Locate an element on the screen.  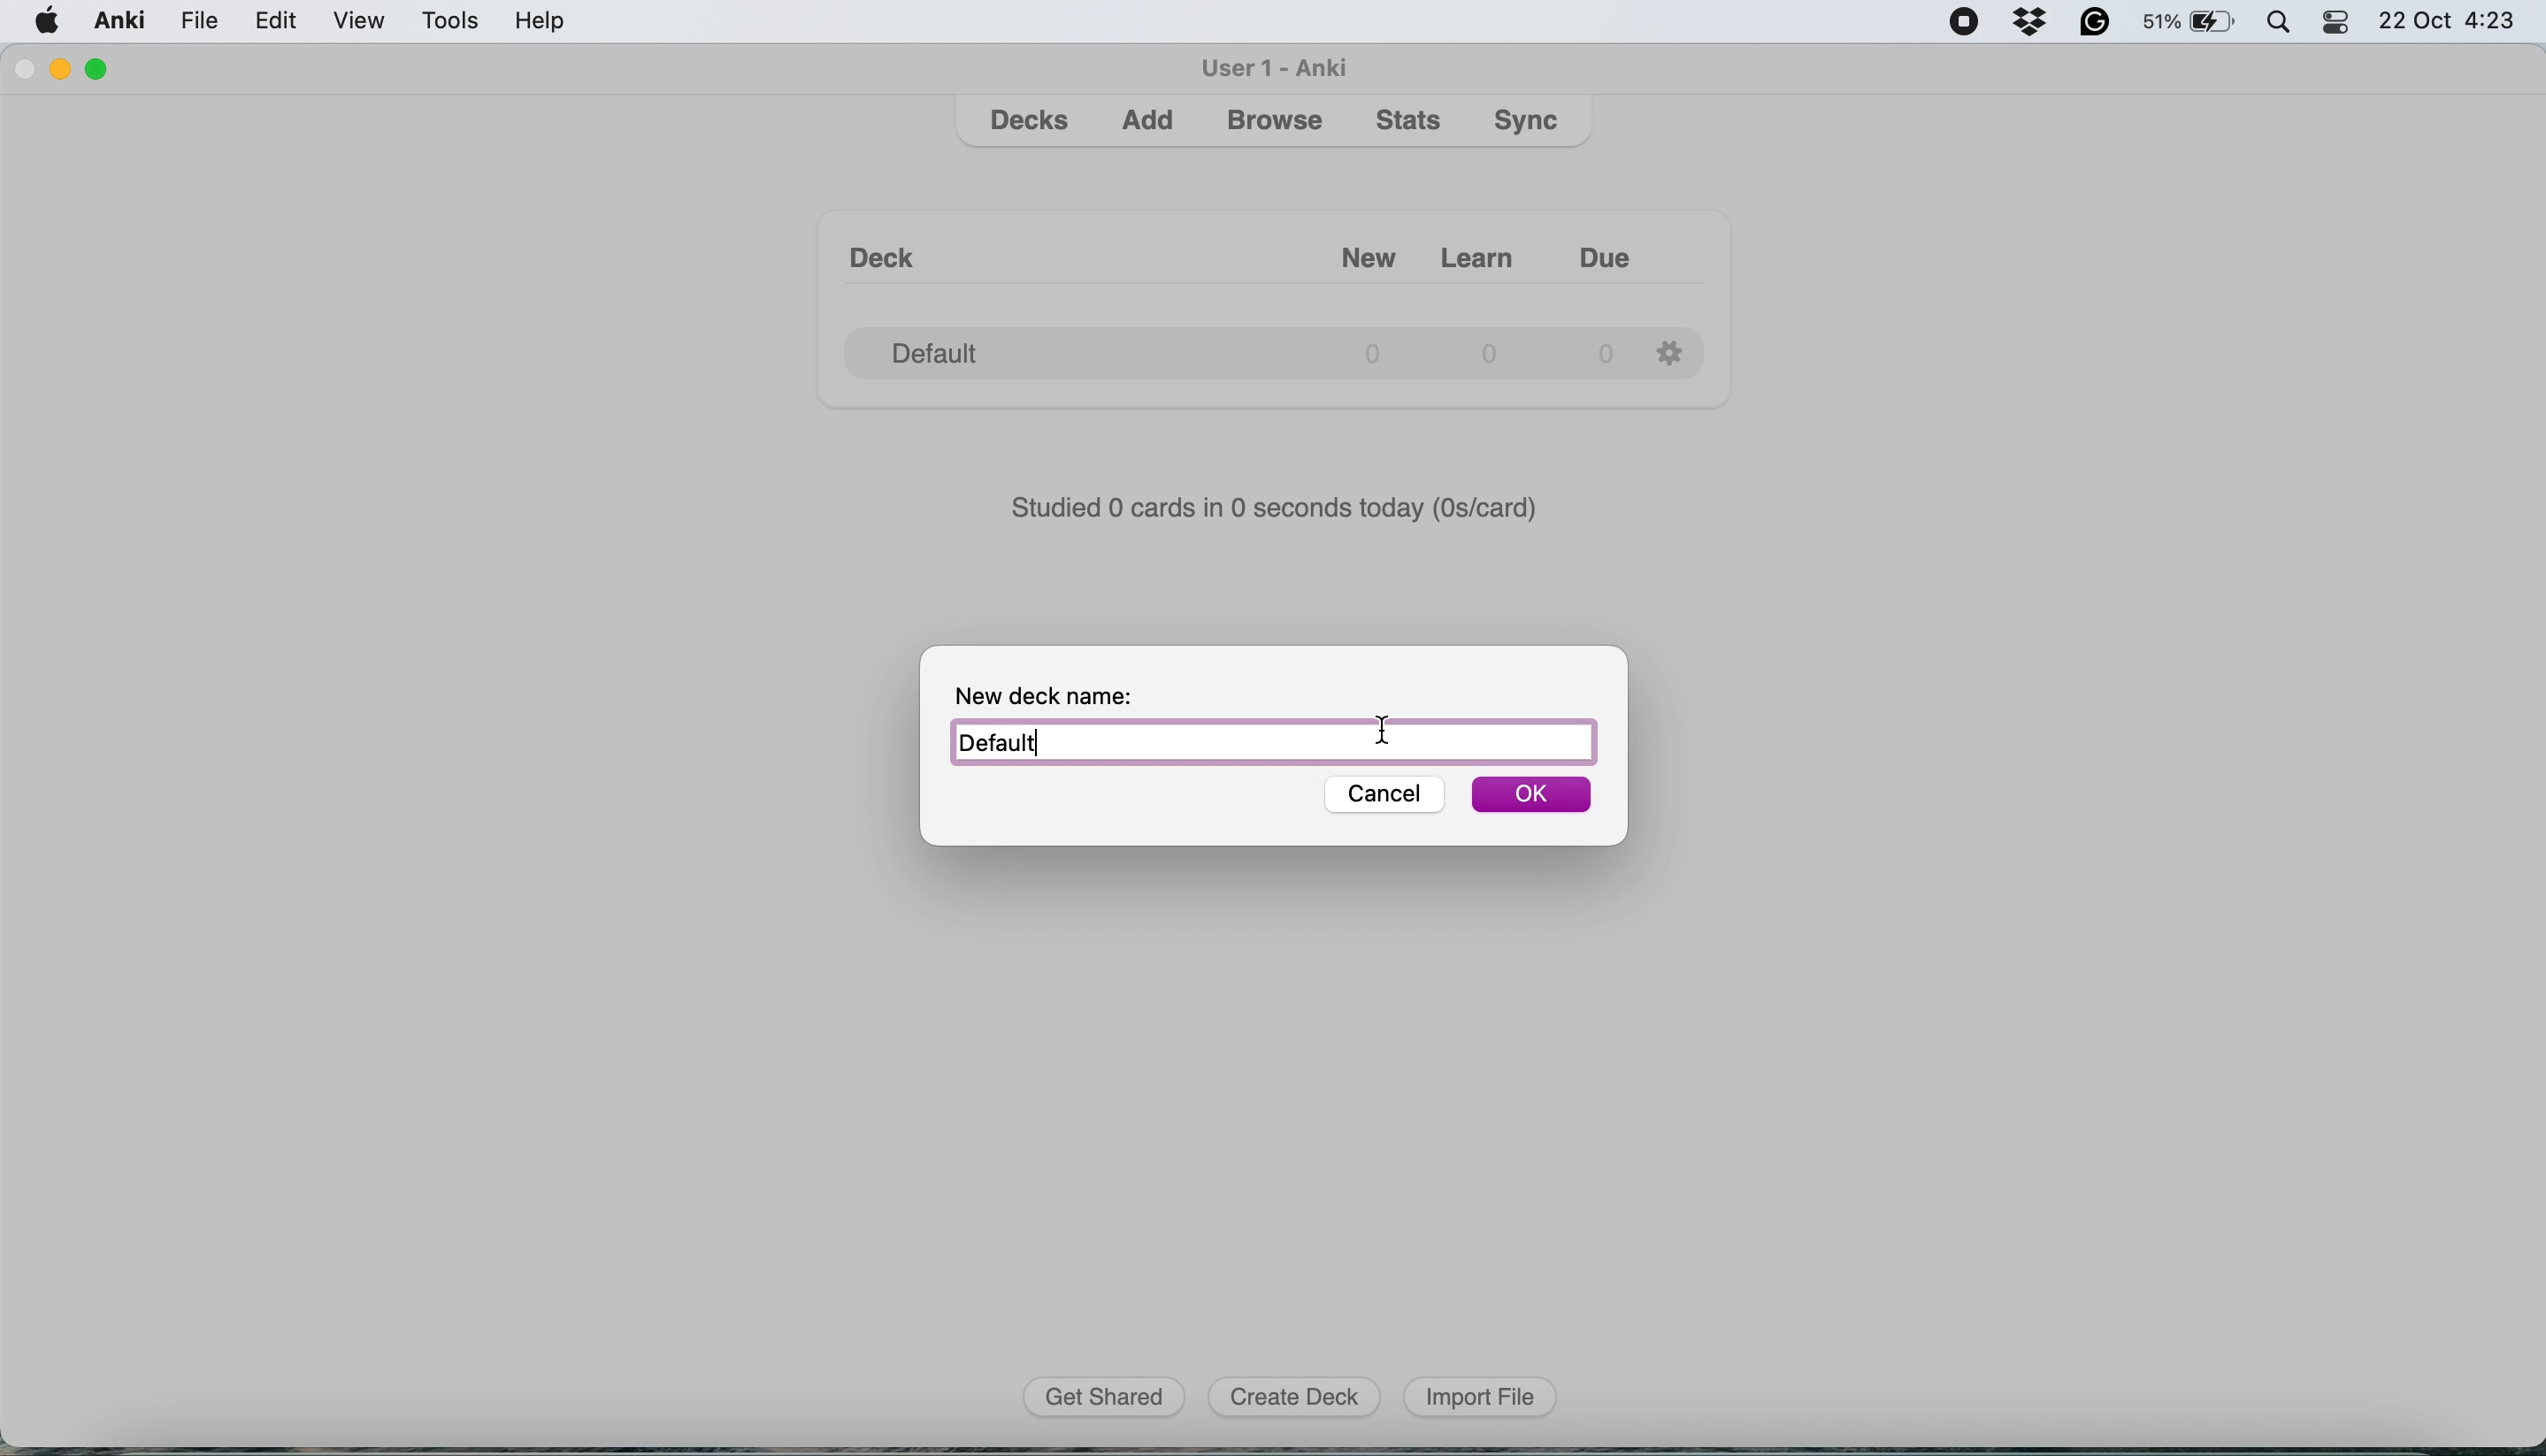
decks is located at coordinates (1032, 121).